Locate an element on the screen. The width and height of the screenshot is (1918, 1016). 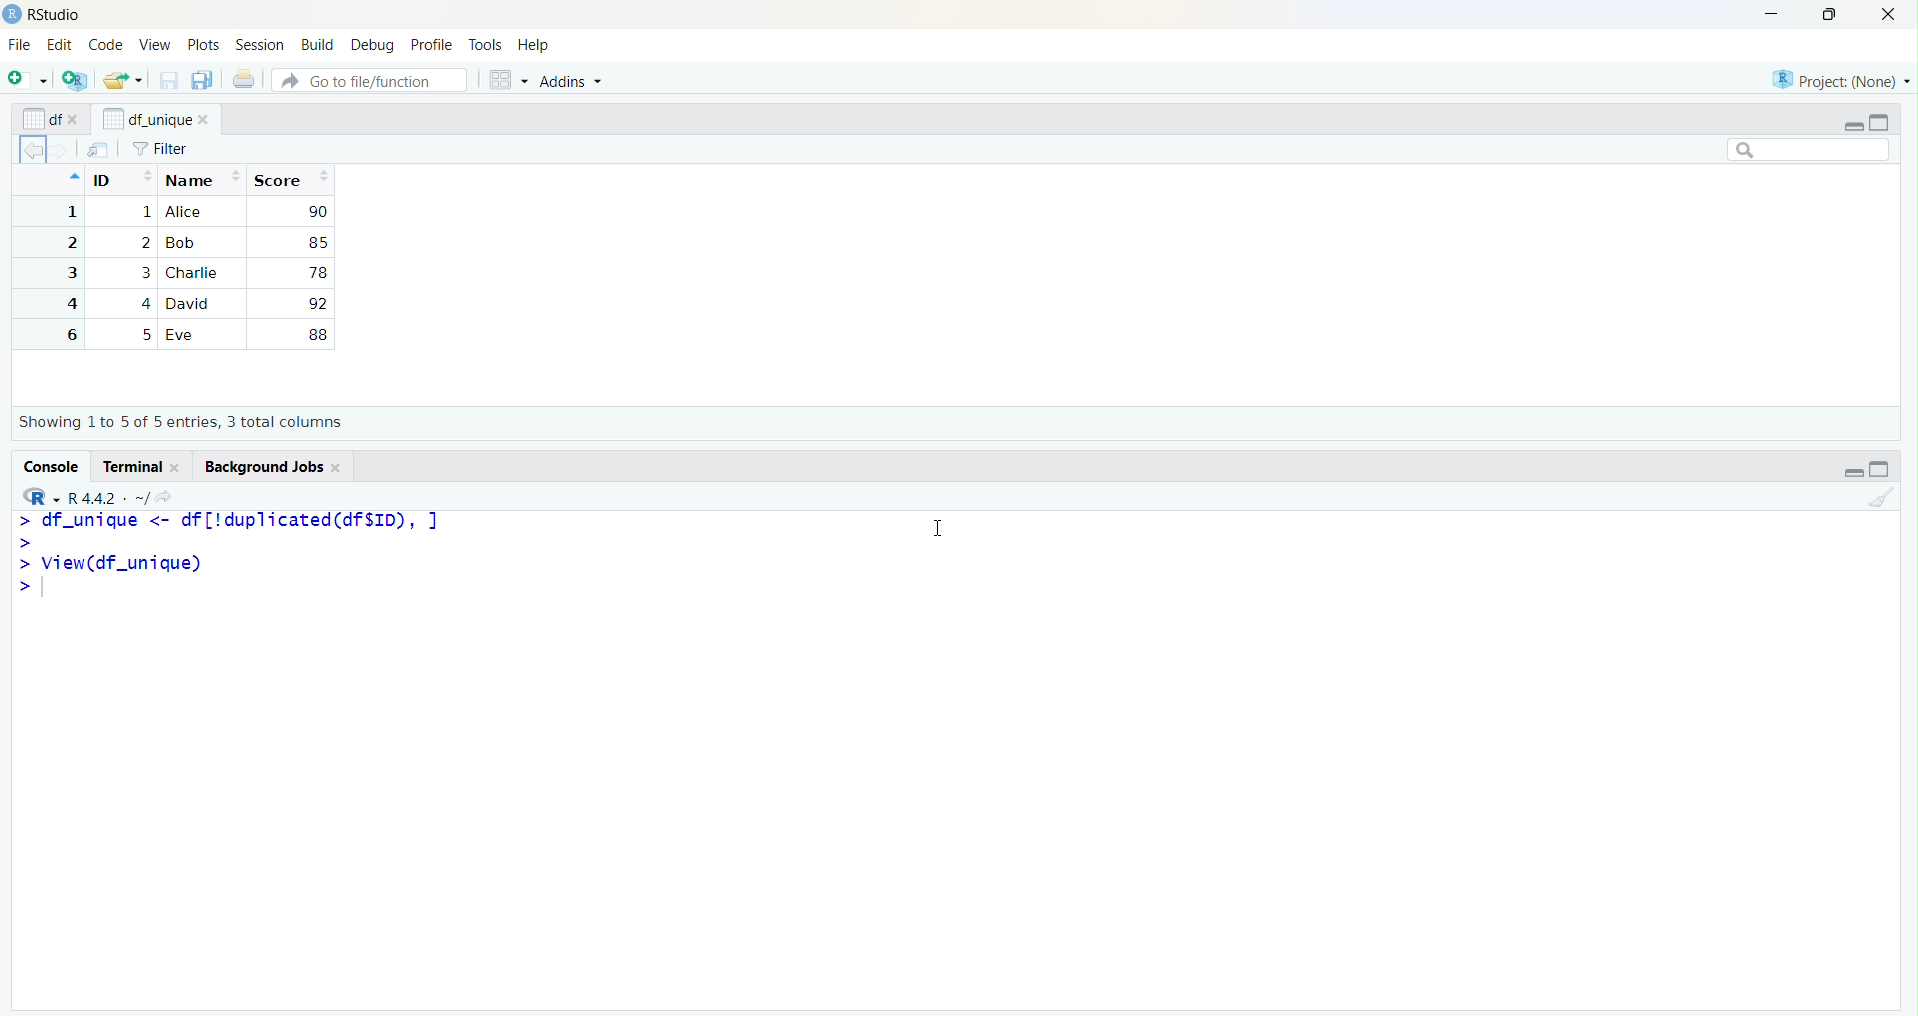
clear is located at coordinates (1880, 496).